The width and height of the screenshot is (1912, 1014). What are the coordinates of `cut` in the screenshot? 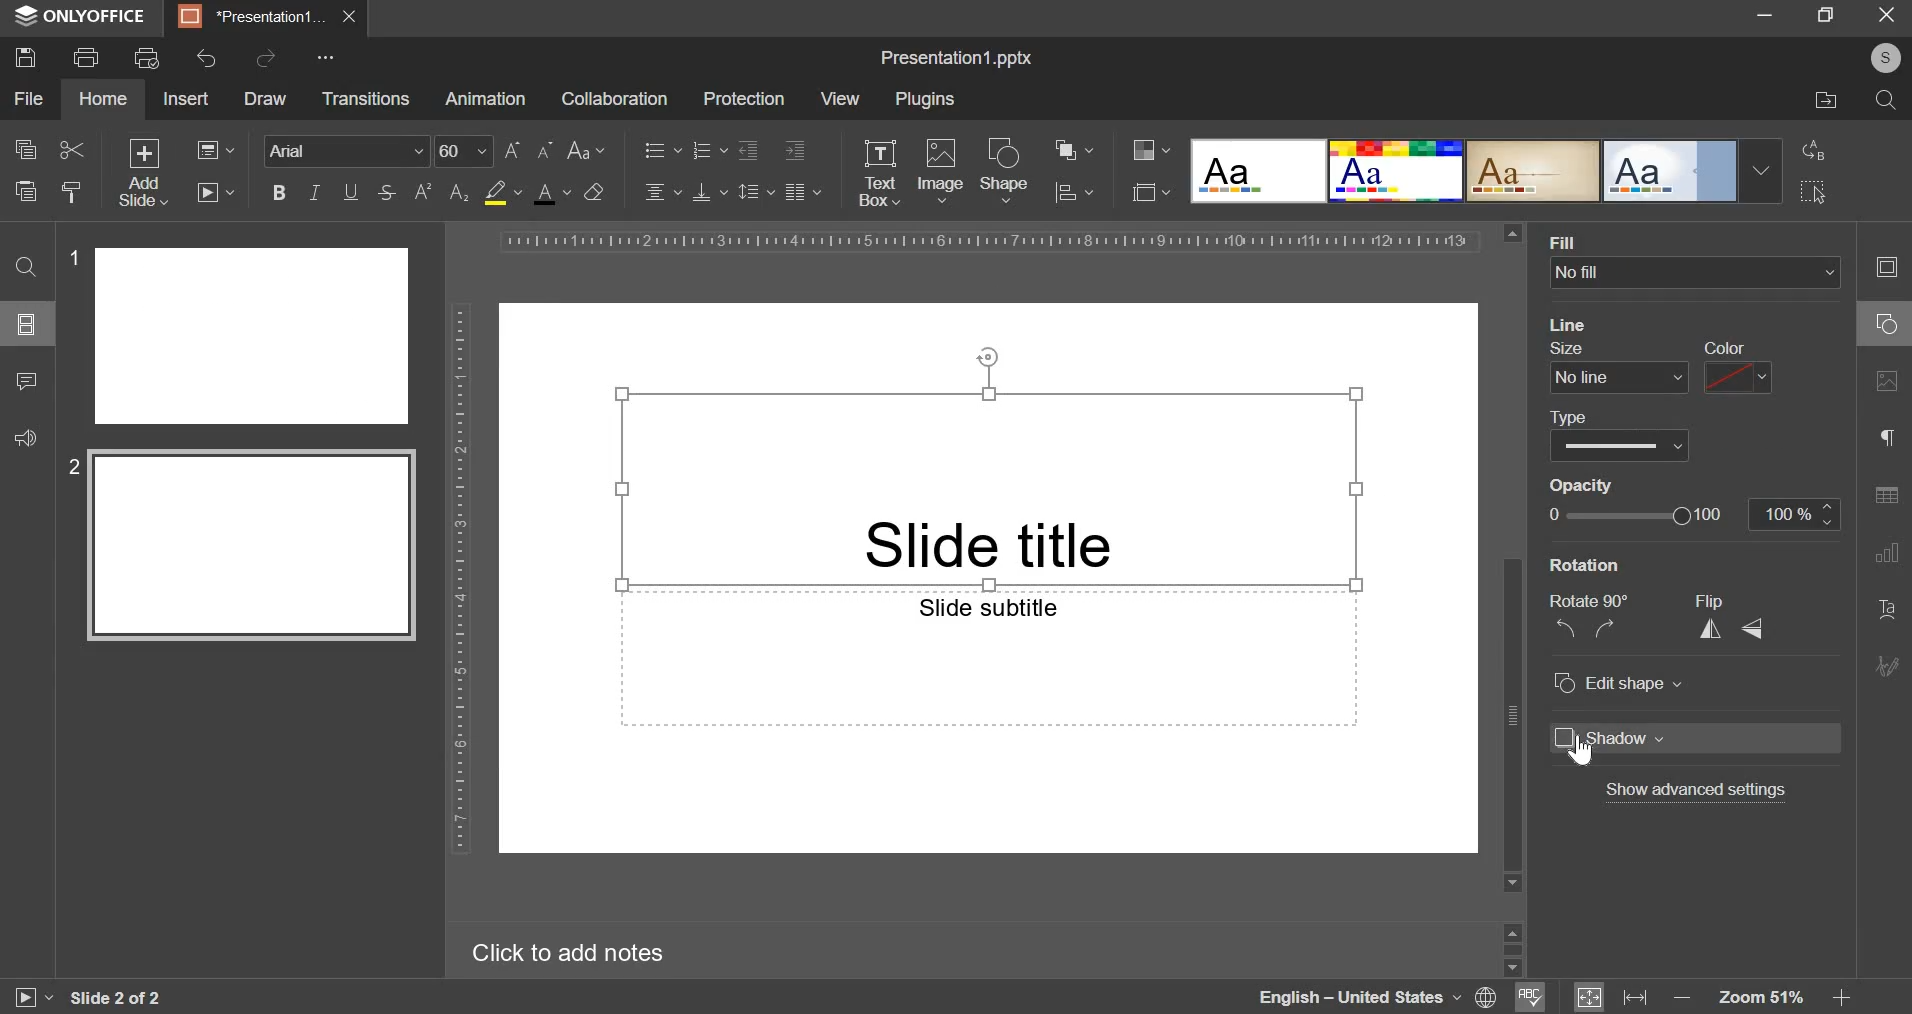 It's located at (73, 150).